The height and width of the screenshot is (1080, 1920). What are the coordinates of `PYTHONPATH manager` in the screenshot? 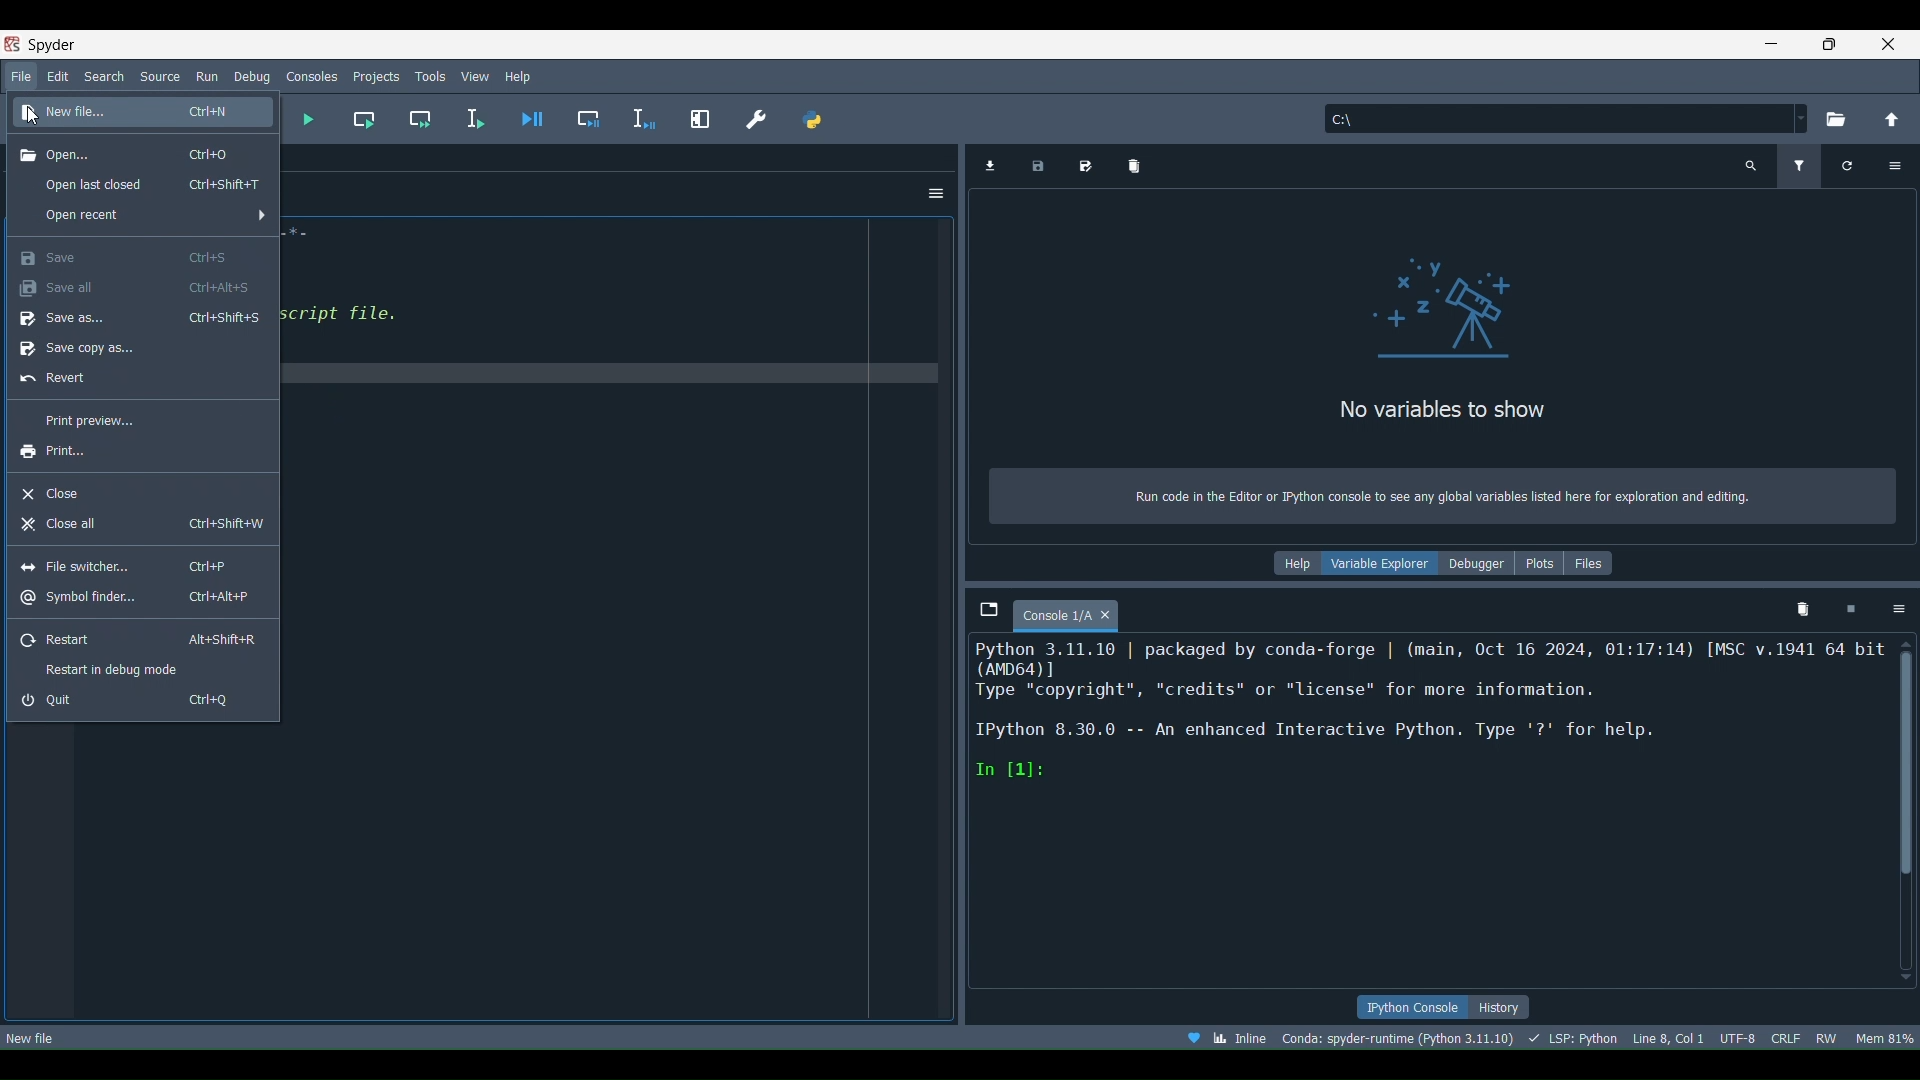 It's located at (814, 116).